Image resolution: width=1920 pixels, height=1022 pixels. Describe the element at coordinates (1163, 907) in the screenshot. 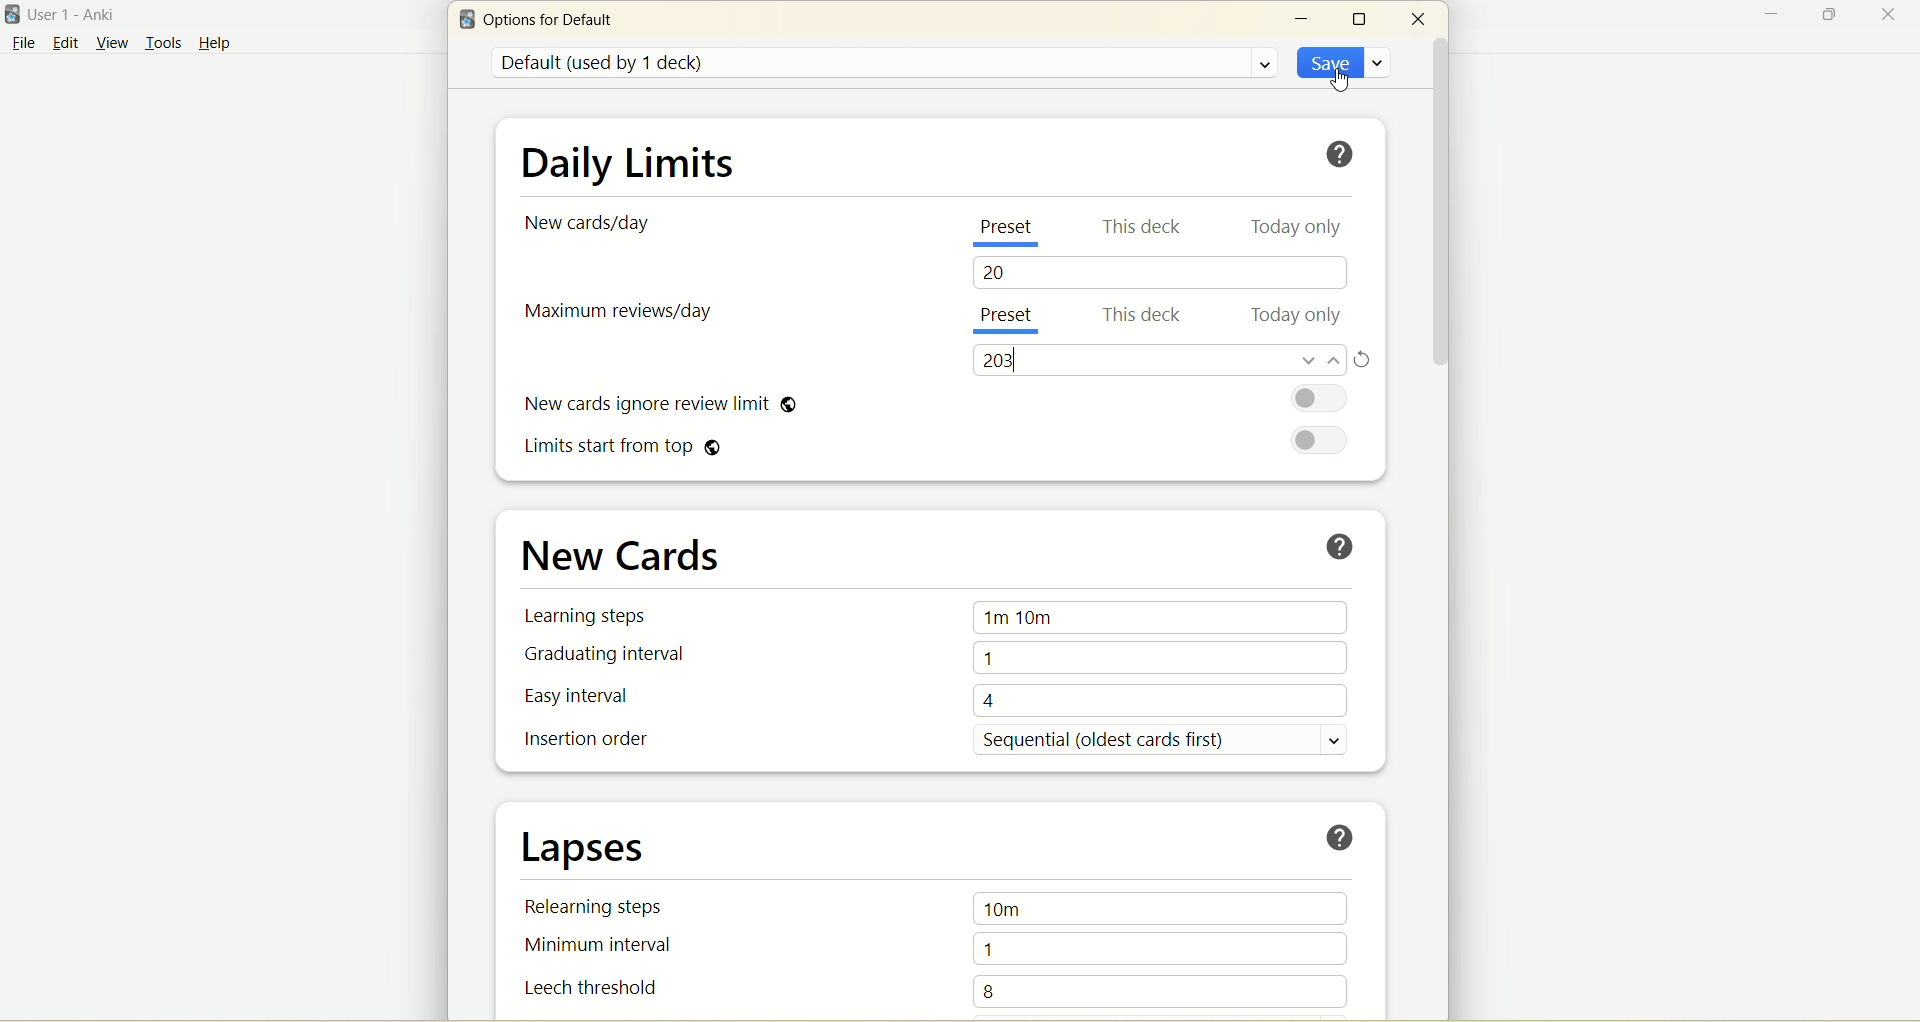

I see `10m` at that location.